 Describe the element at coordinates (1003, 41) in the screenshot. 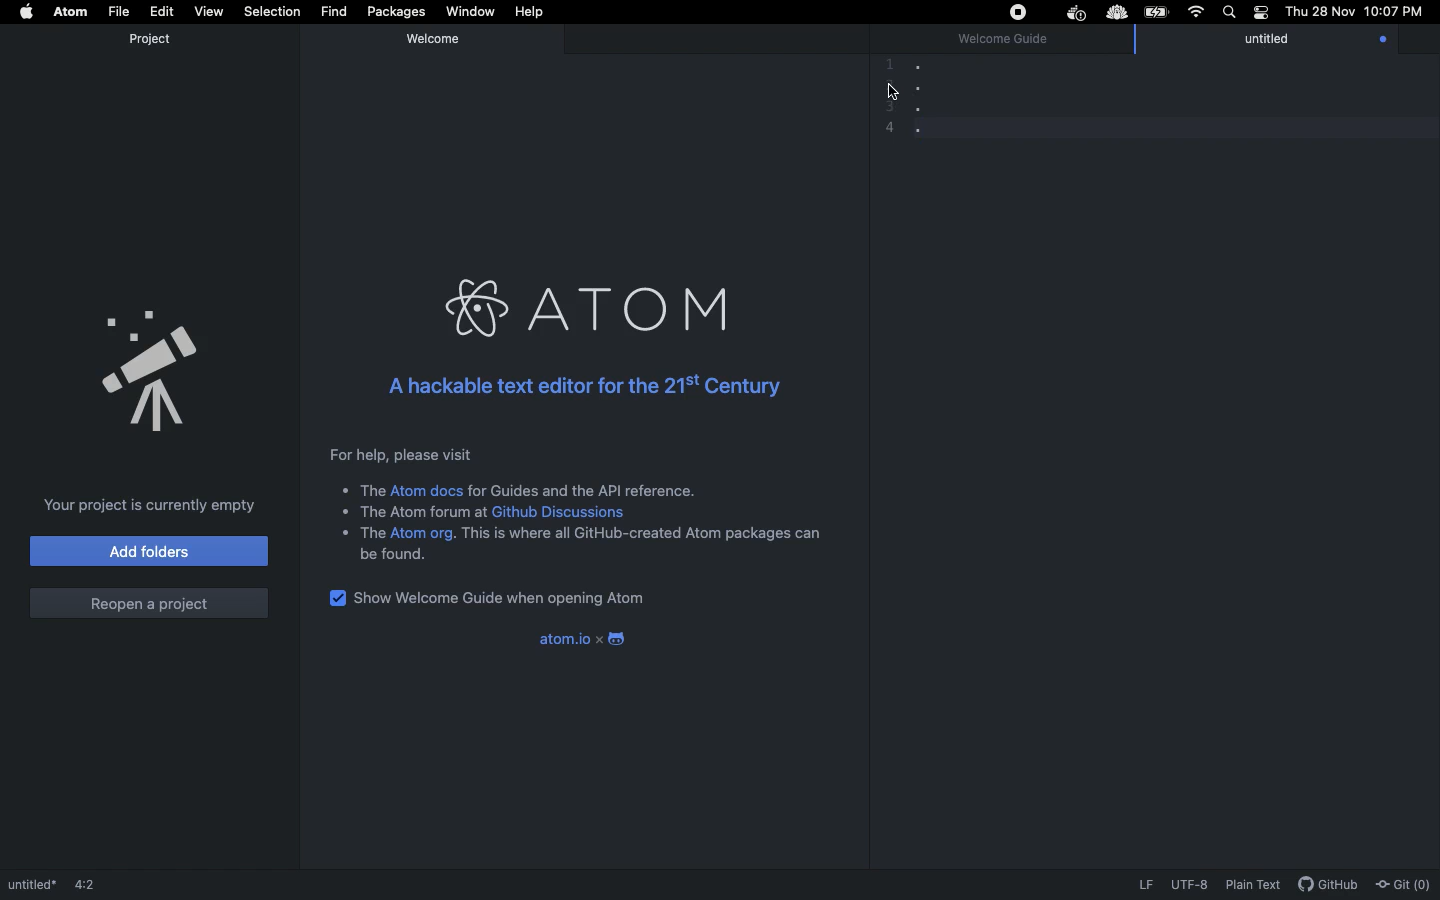

I see `Welcome guide` at that location.